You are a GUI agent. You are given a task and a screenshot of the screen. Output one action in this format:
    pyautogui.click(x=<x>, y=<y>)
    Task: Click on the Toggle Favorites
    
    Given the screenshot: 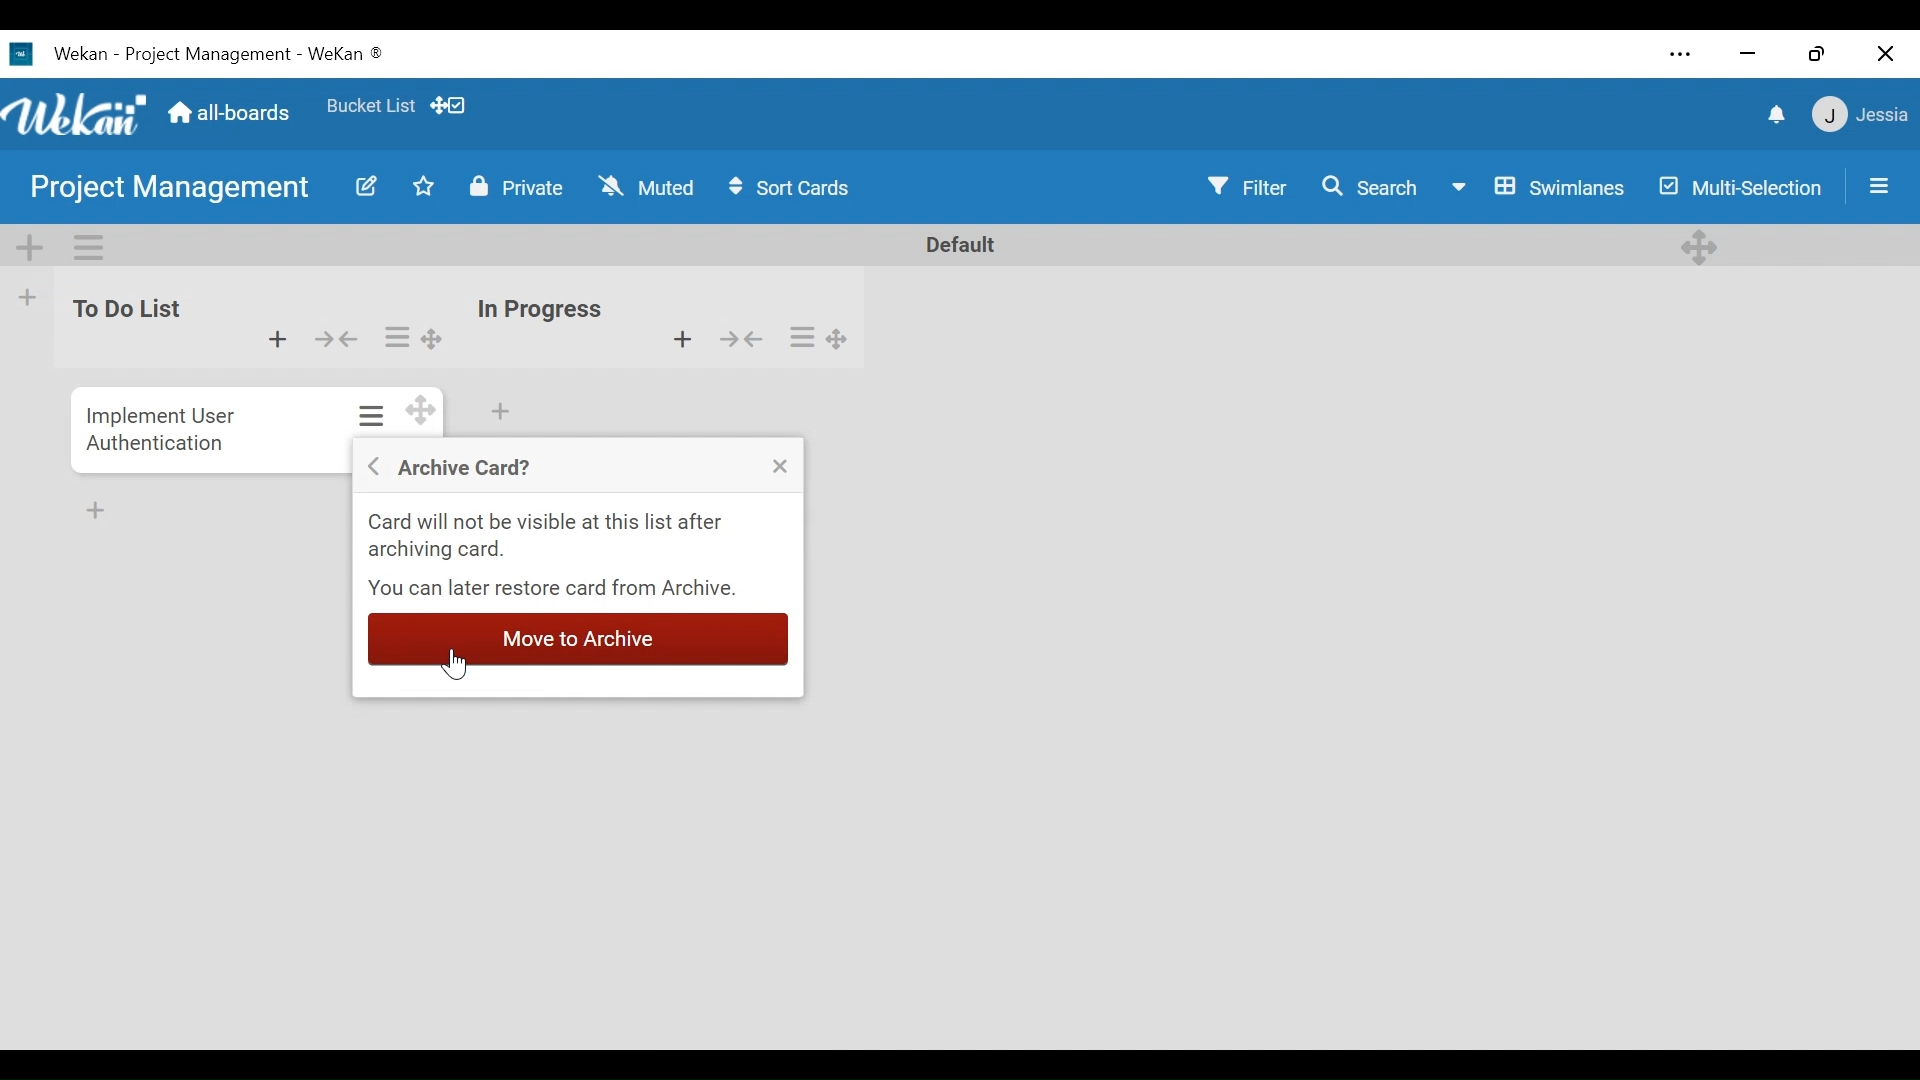 What is the action you would take?
    pyautogui.click(x=424, y=187)
    